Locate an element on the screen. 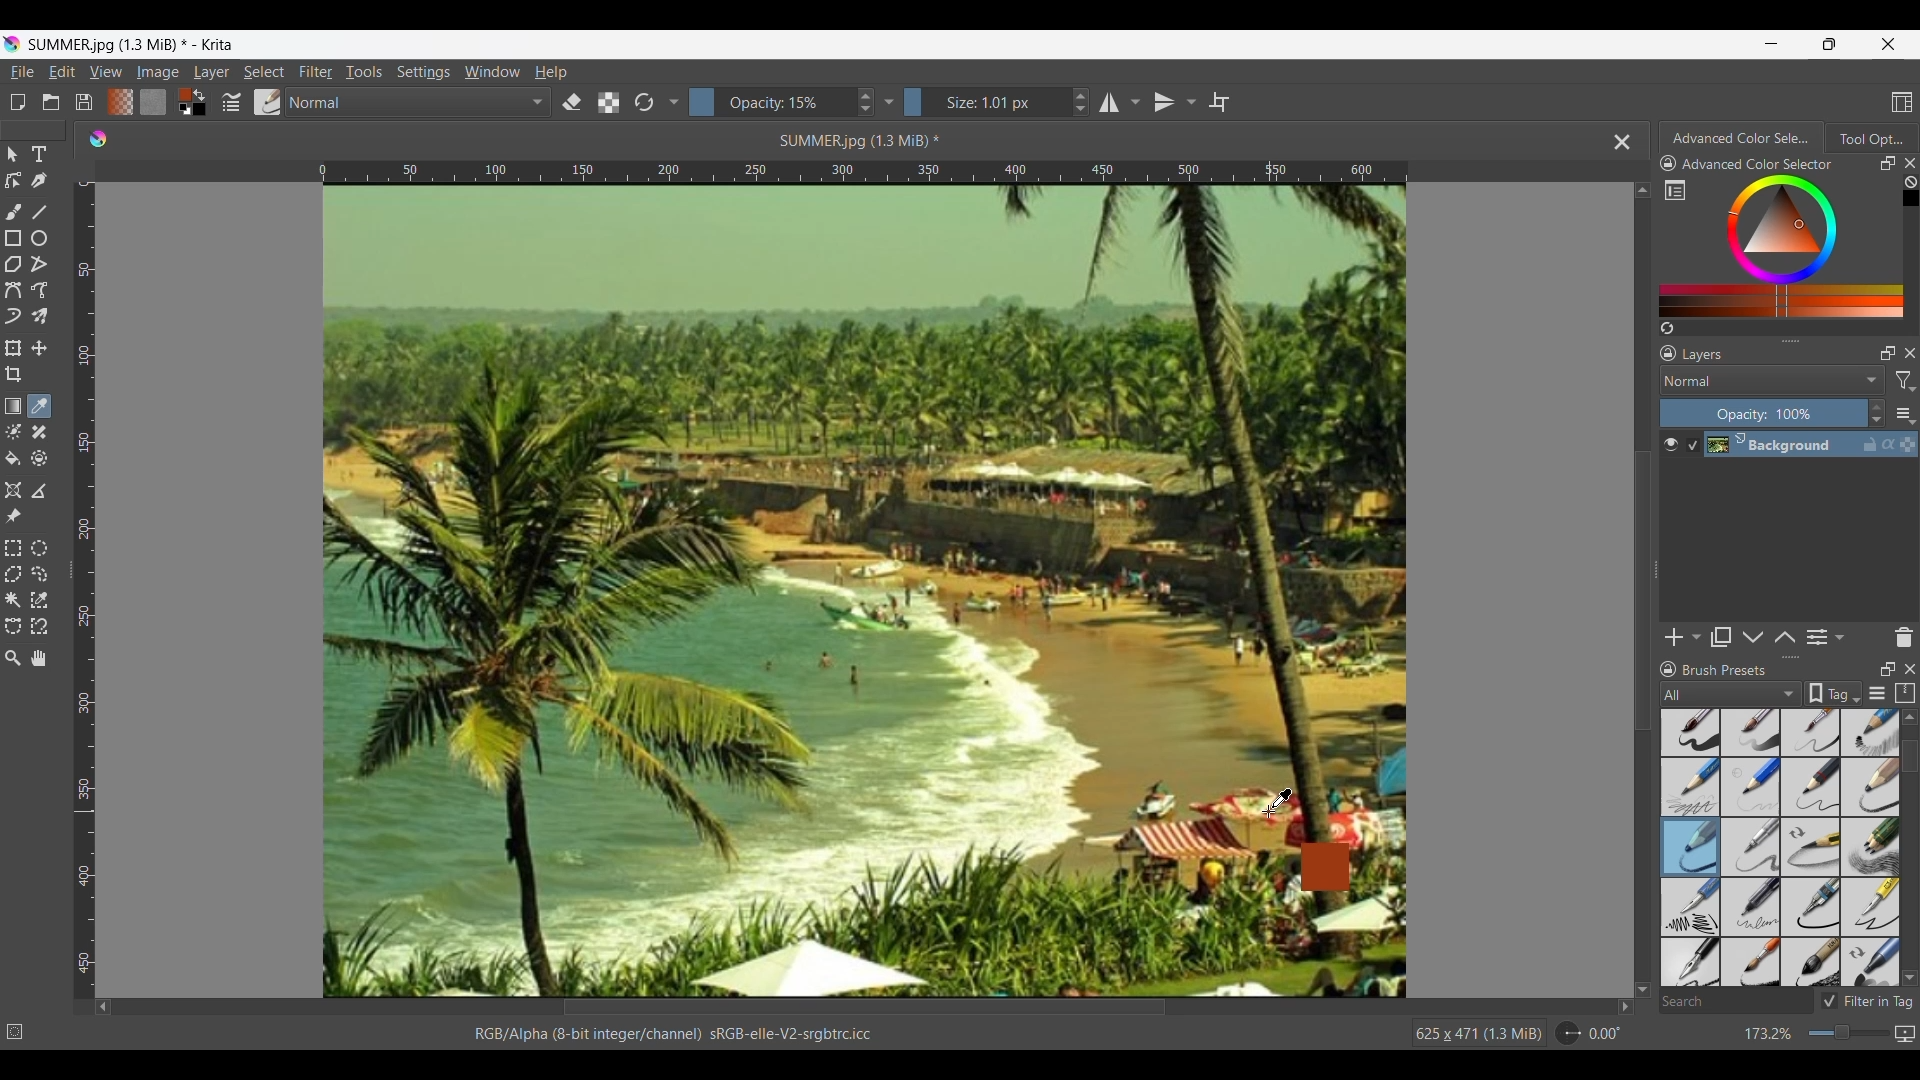 The image size is (1920, 1080). Foreground color is located at coordinates (178, 94).